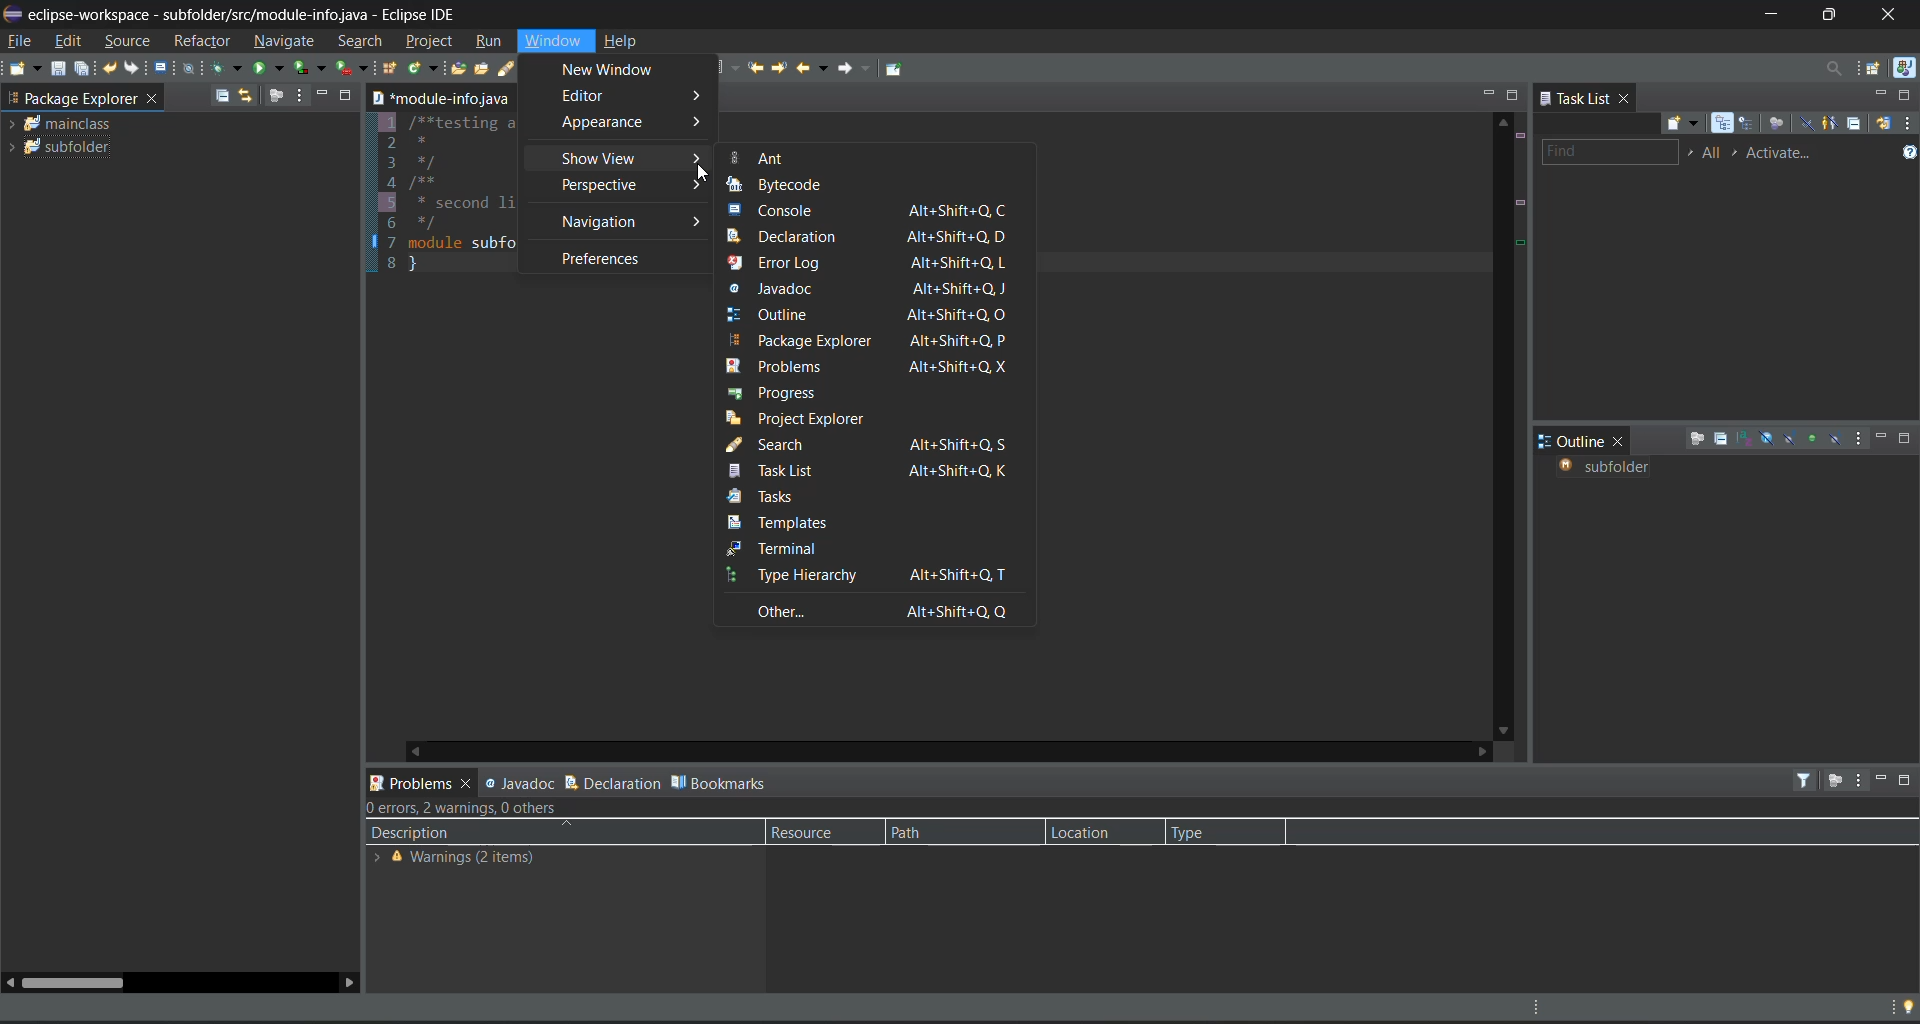 The width and height of the screenshot is (1920, 1024). What do you see at coordinates (868, 263) in the screenshot?
I see `error log` at bounding box center [868, 263].